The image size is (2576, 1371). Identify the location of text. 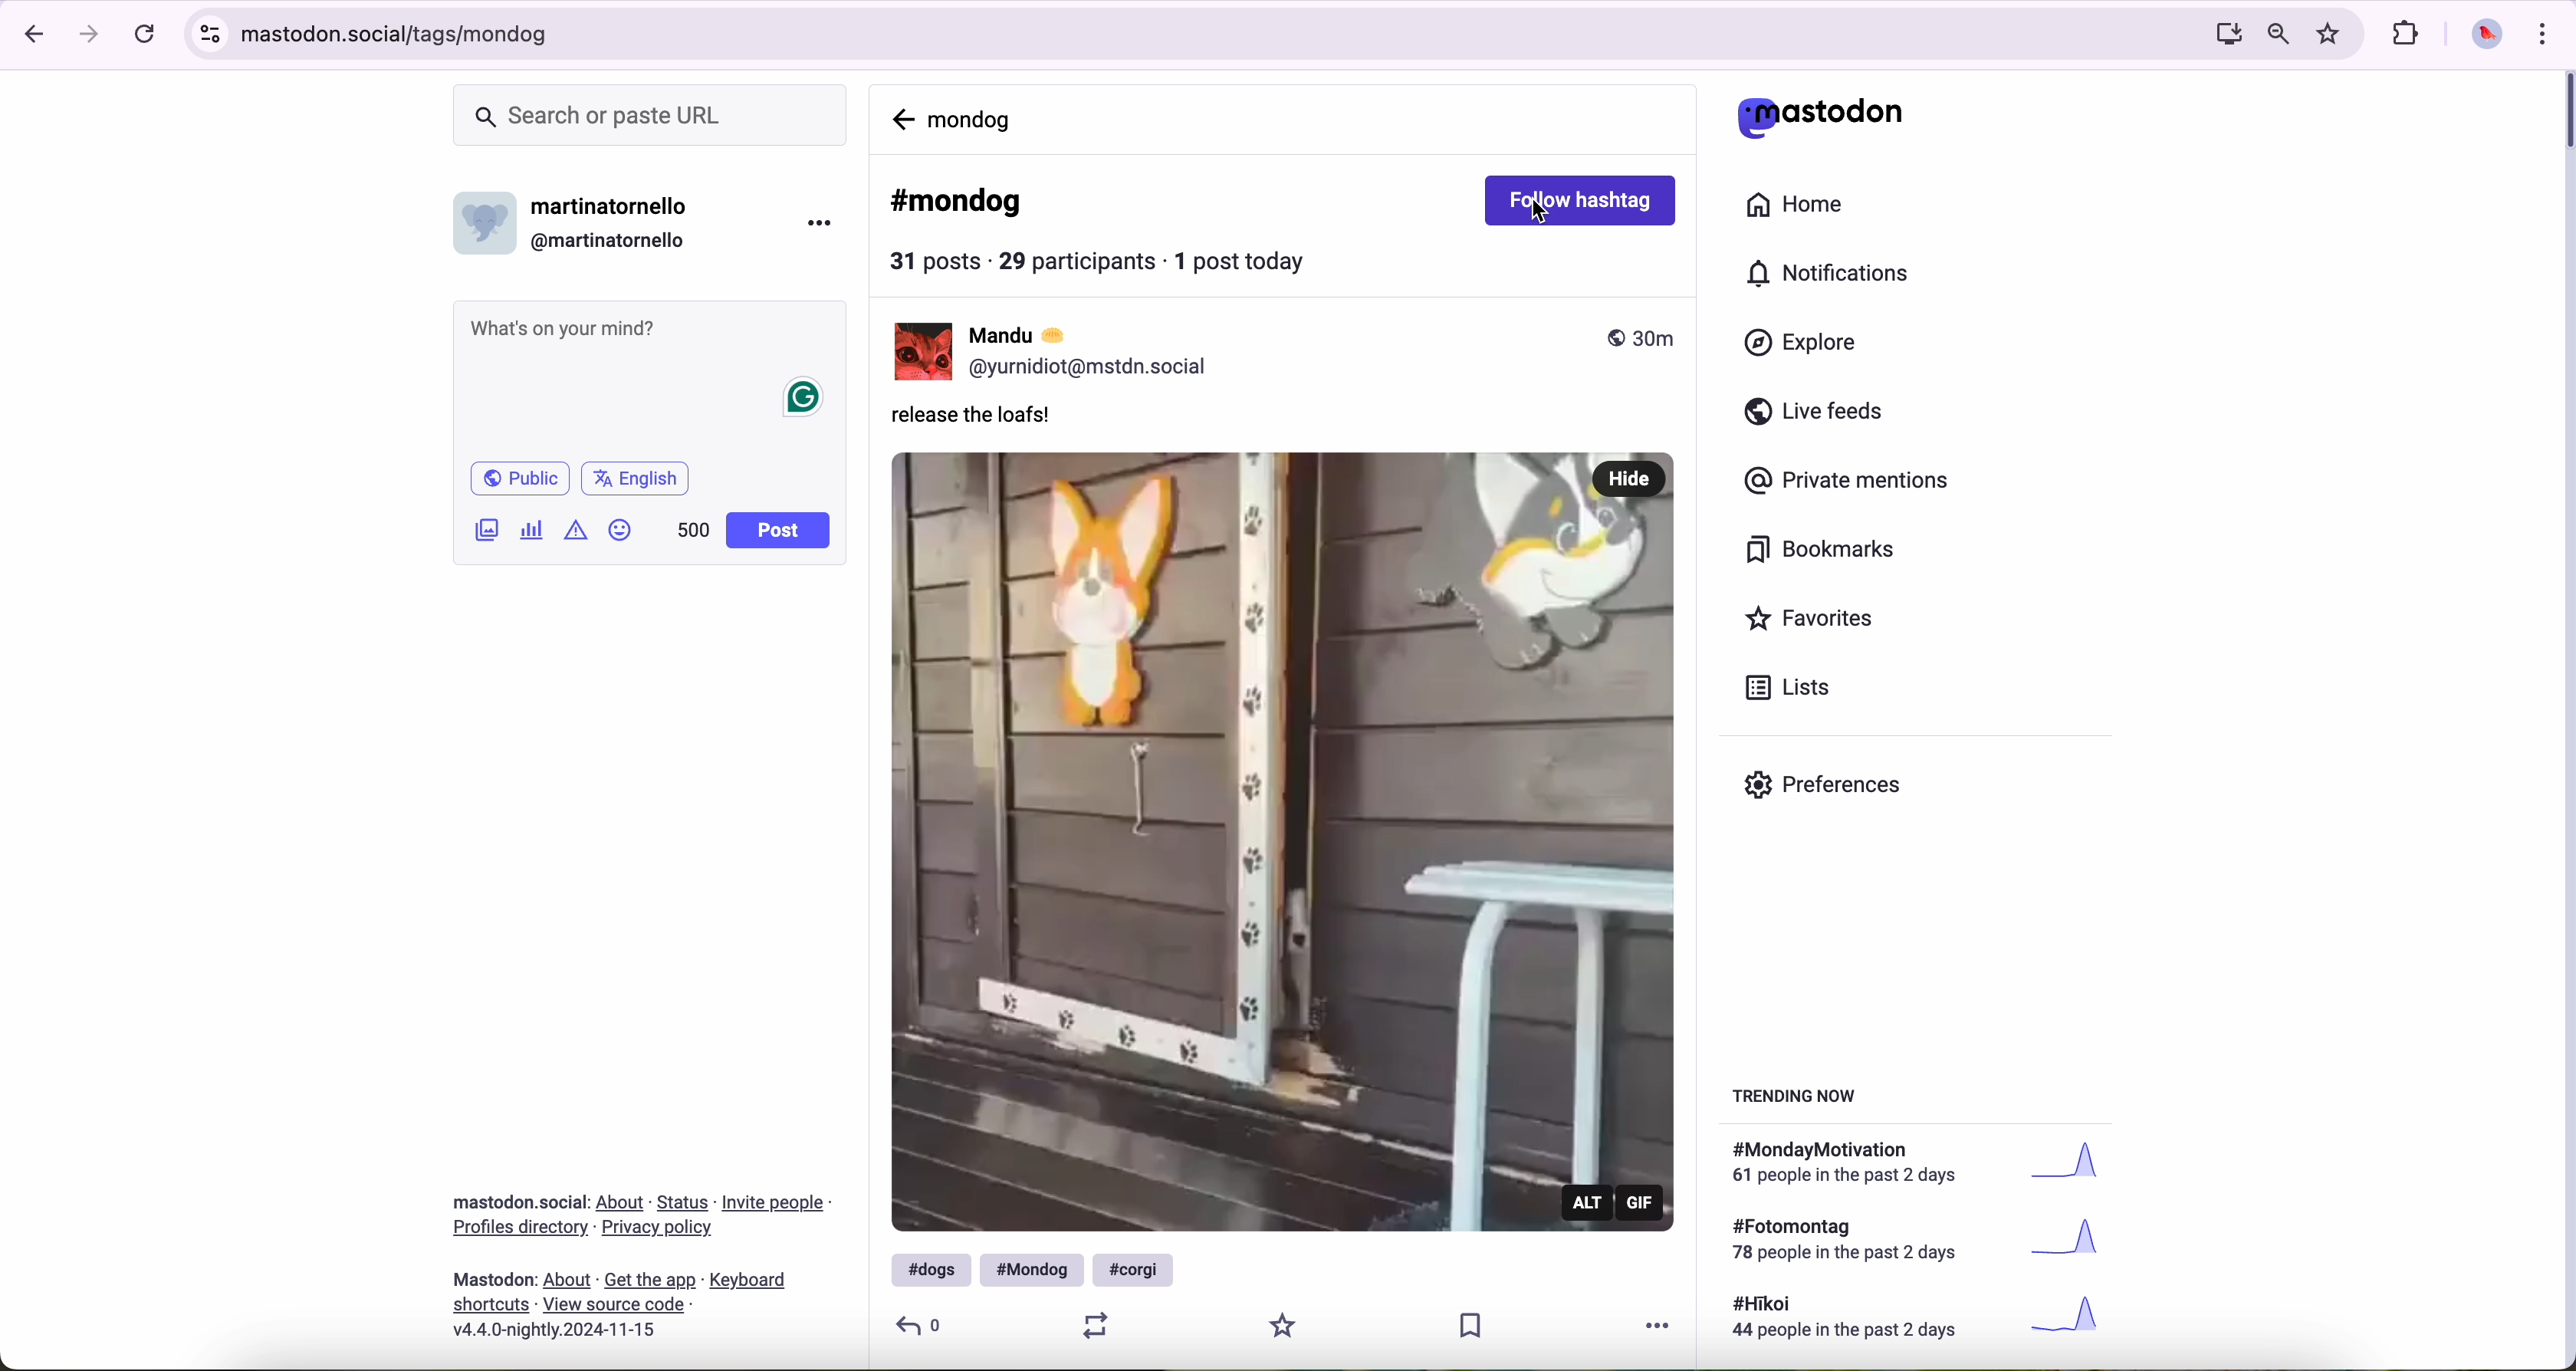
(1855, 1165).